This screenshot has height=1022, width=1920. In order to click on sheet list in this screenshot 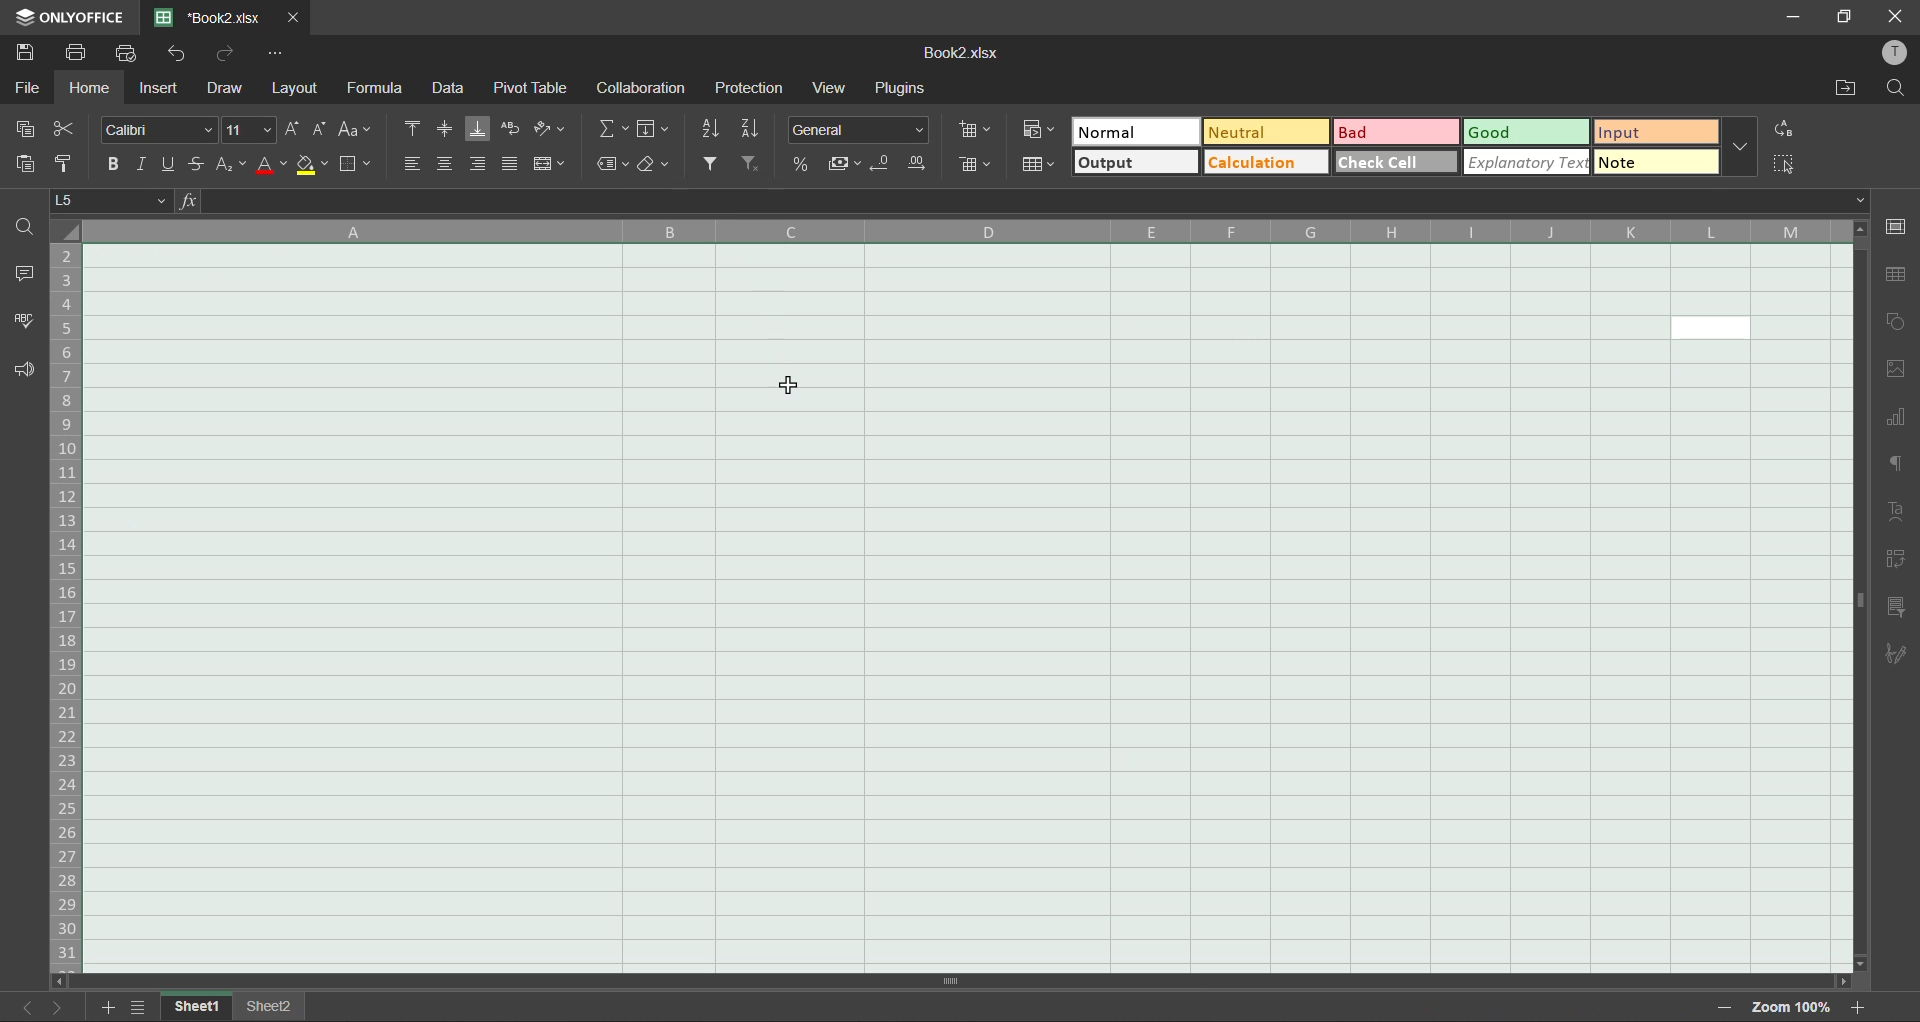, I will do `click(145, 1007)`.